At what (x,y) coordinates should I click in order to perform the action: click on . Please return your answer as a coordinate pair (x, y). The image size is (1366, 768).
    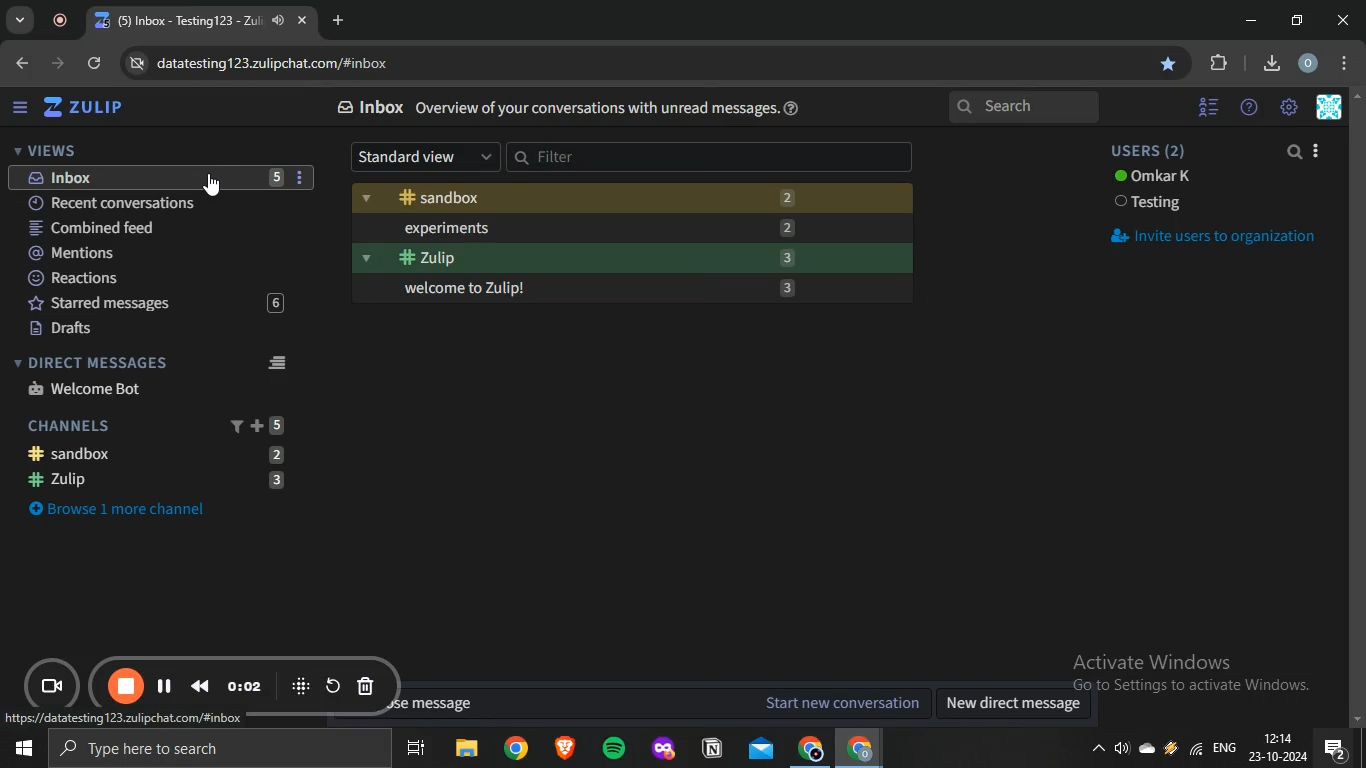
    Looking at the image, I should click on (1316, 152).